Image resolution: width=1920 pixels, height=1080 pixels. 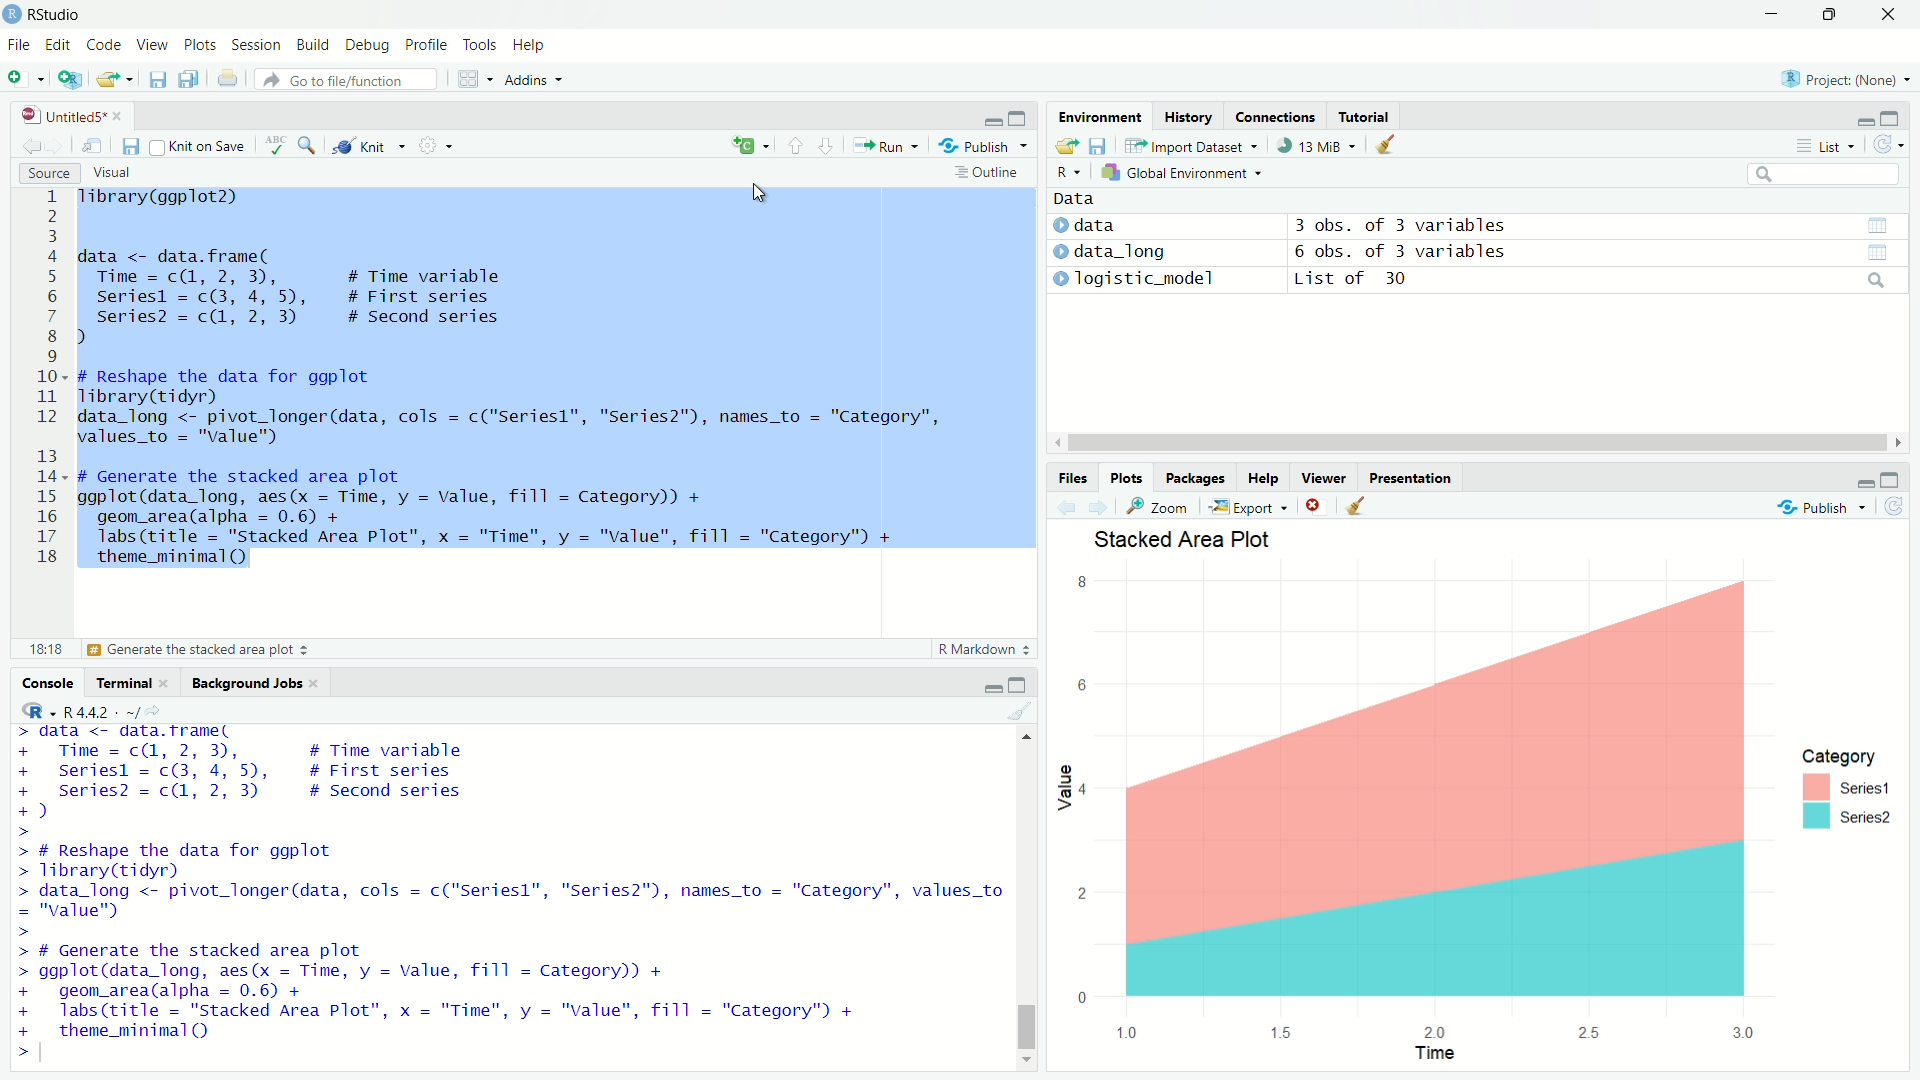 I want to click on Run , so click(x=890, y=145).